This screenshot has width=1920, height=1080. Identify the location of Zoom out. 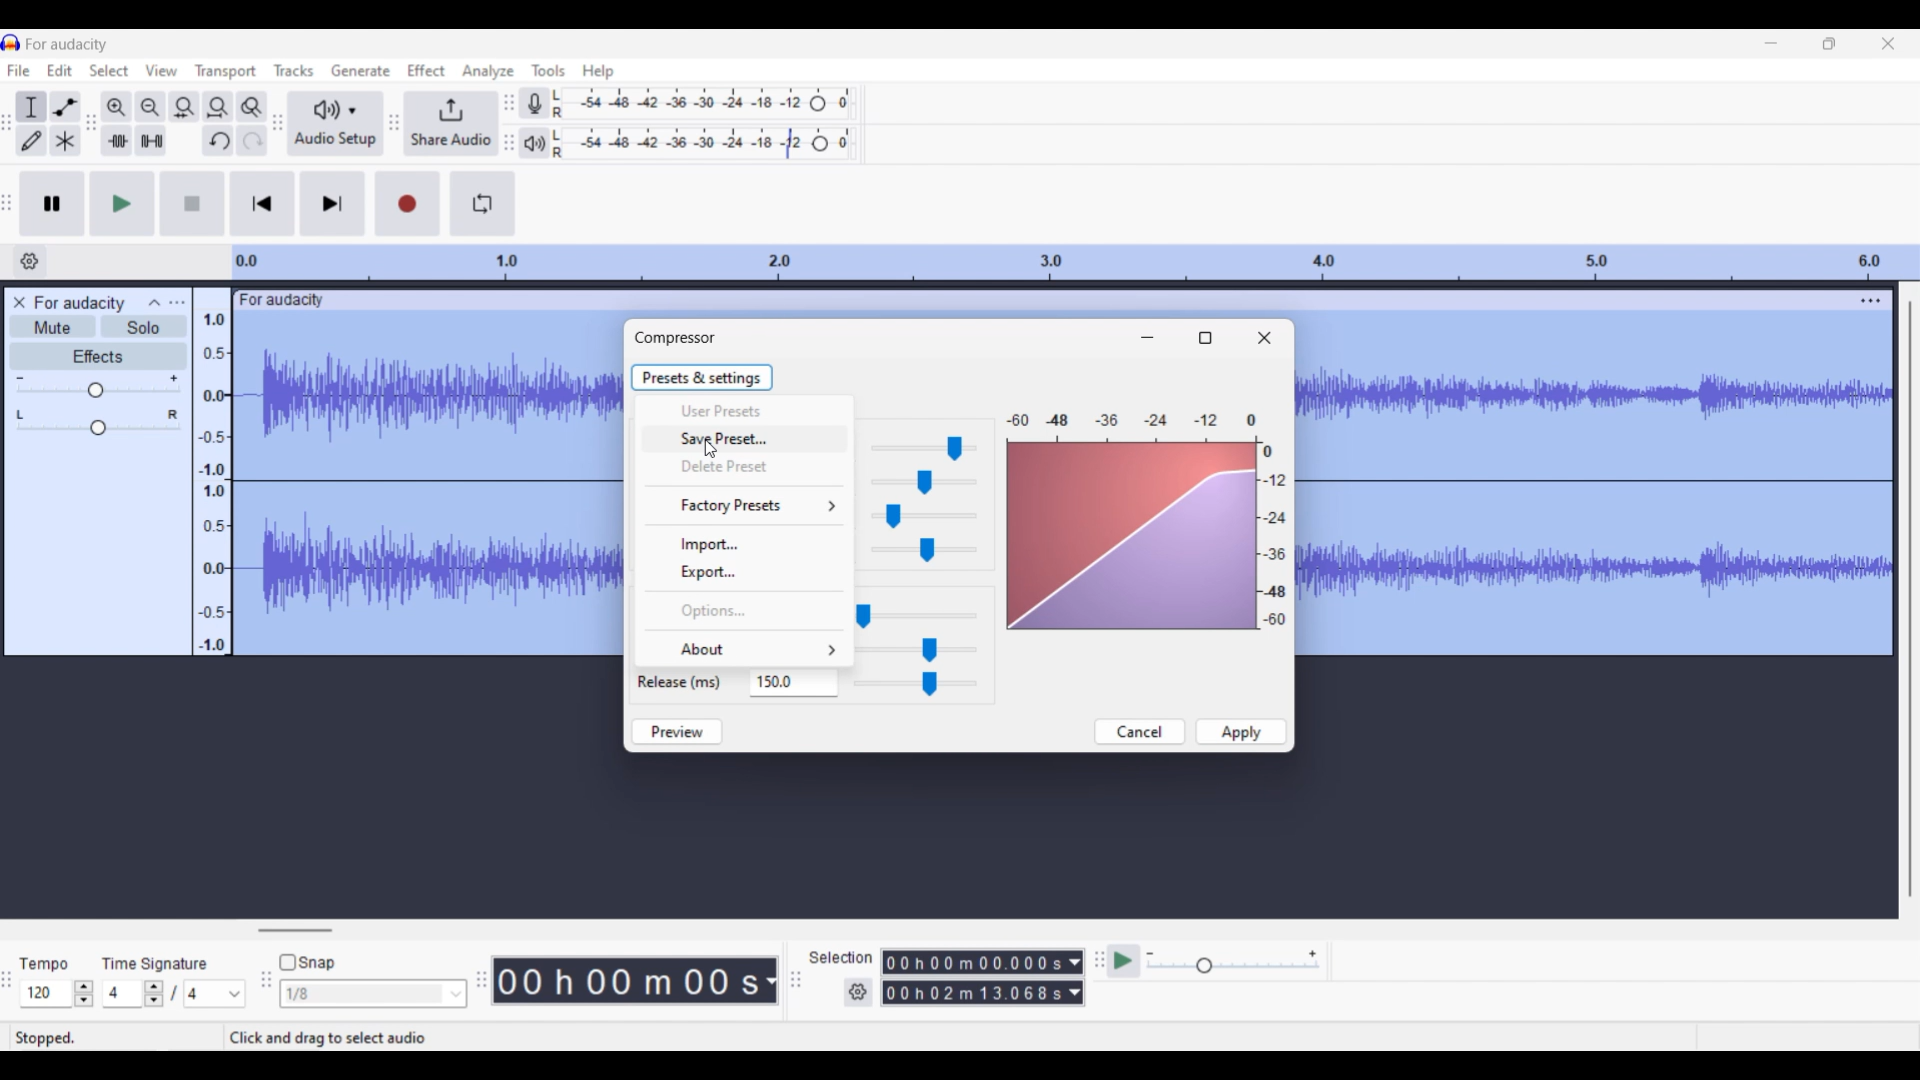
(152, 107).